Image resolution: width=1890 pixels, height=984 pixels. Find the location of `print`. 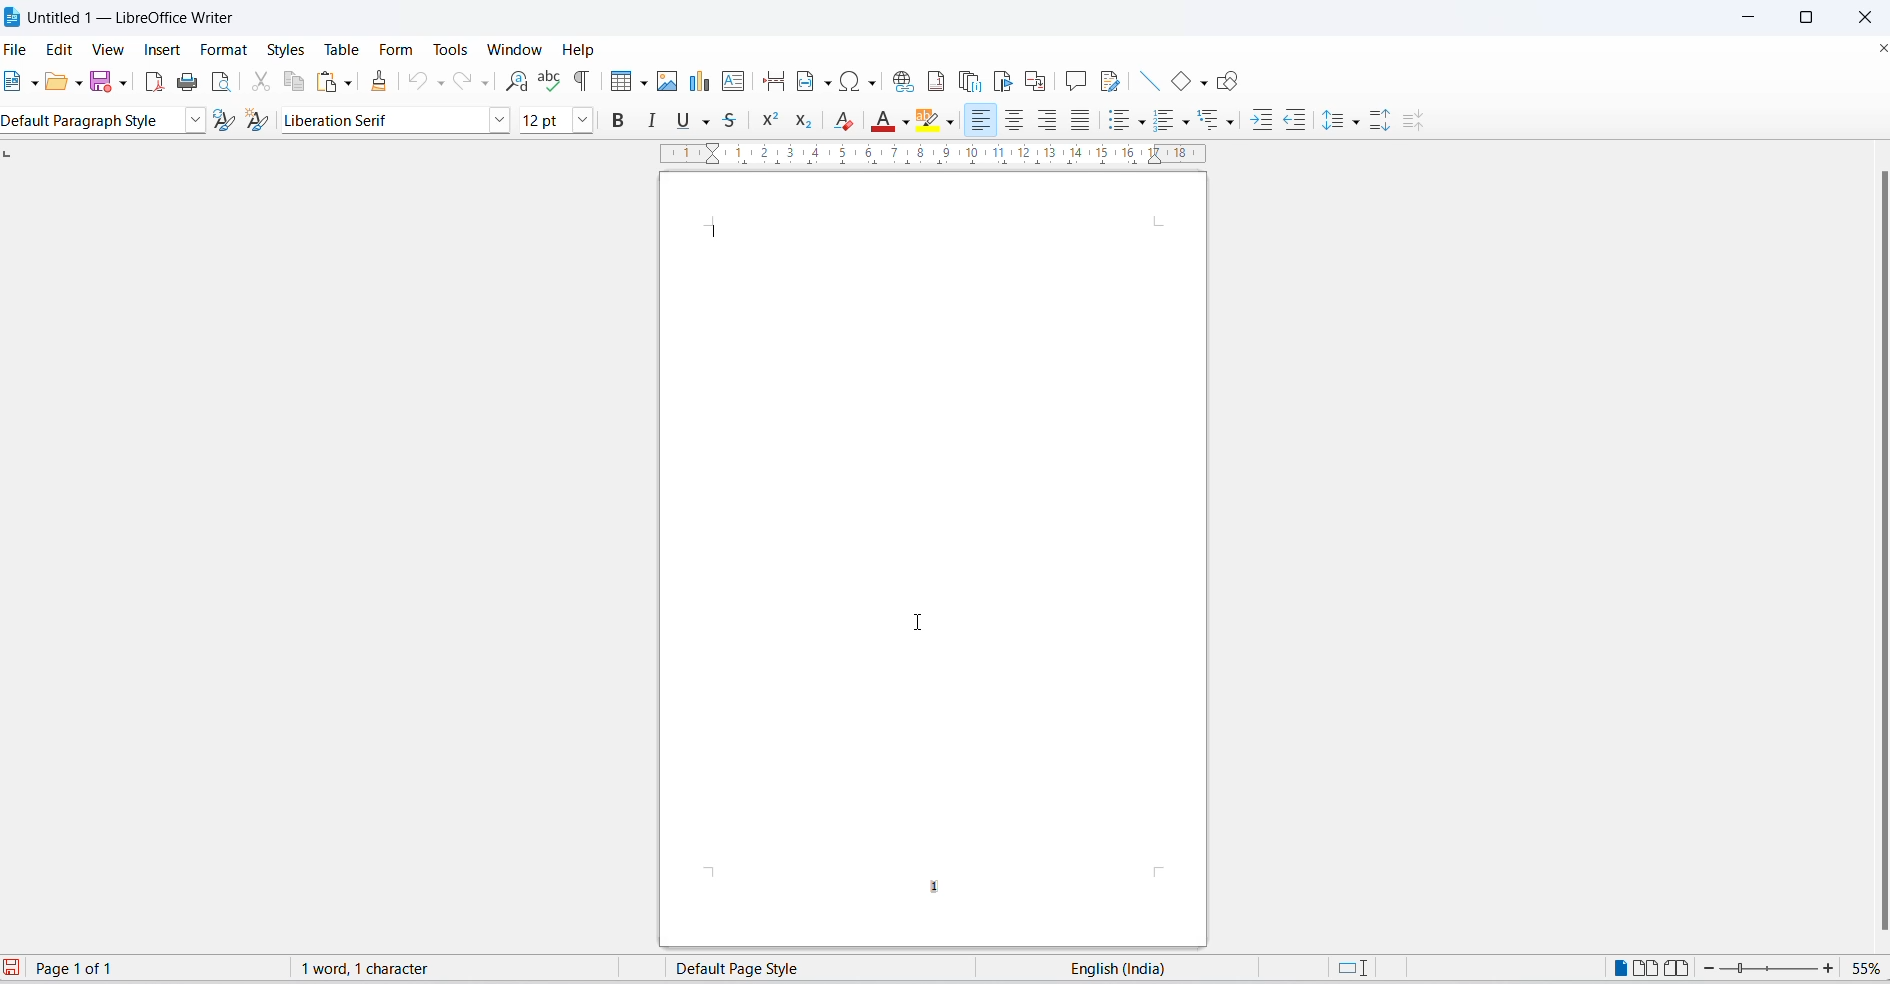

print is located at coordinates (190, 82).